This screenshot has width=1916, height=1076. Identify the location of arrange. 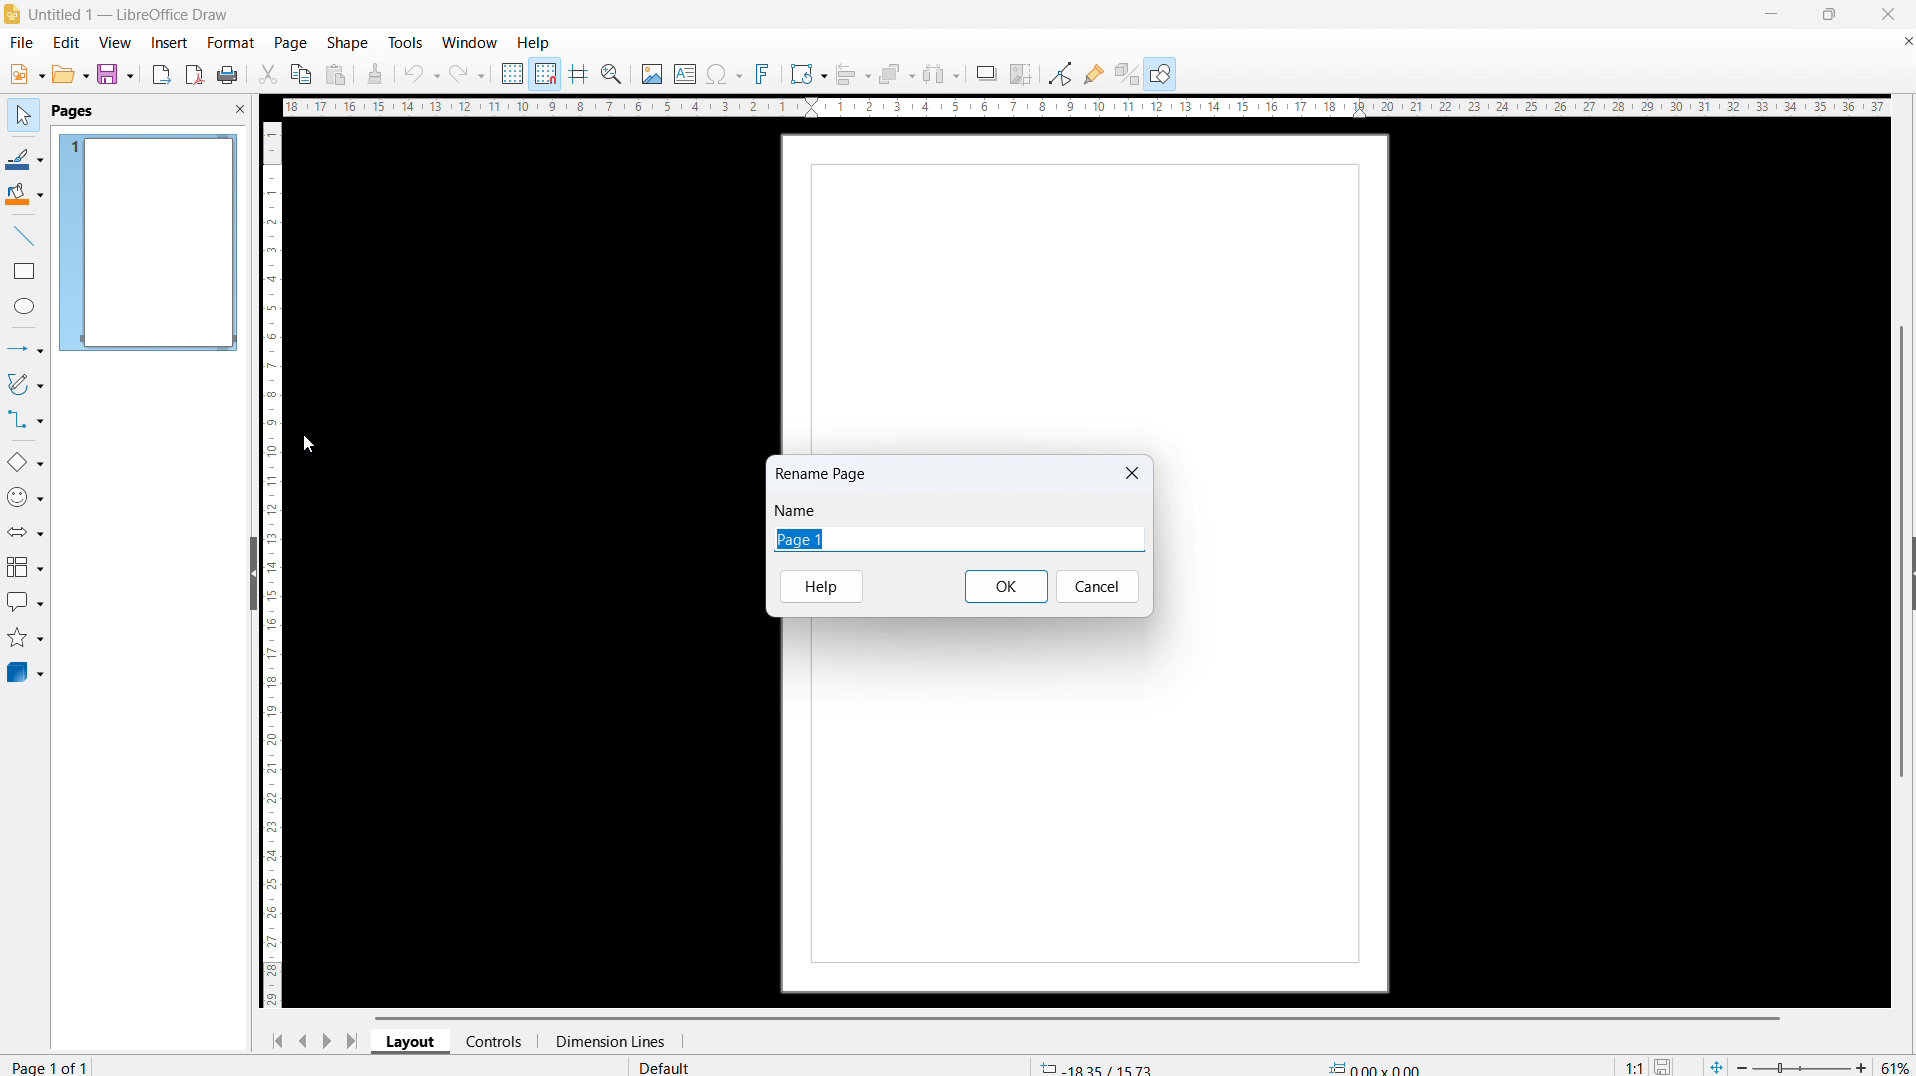
(895, 74).